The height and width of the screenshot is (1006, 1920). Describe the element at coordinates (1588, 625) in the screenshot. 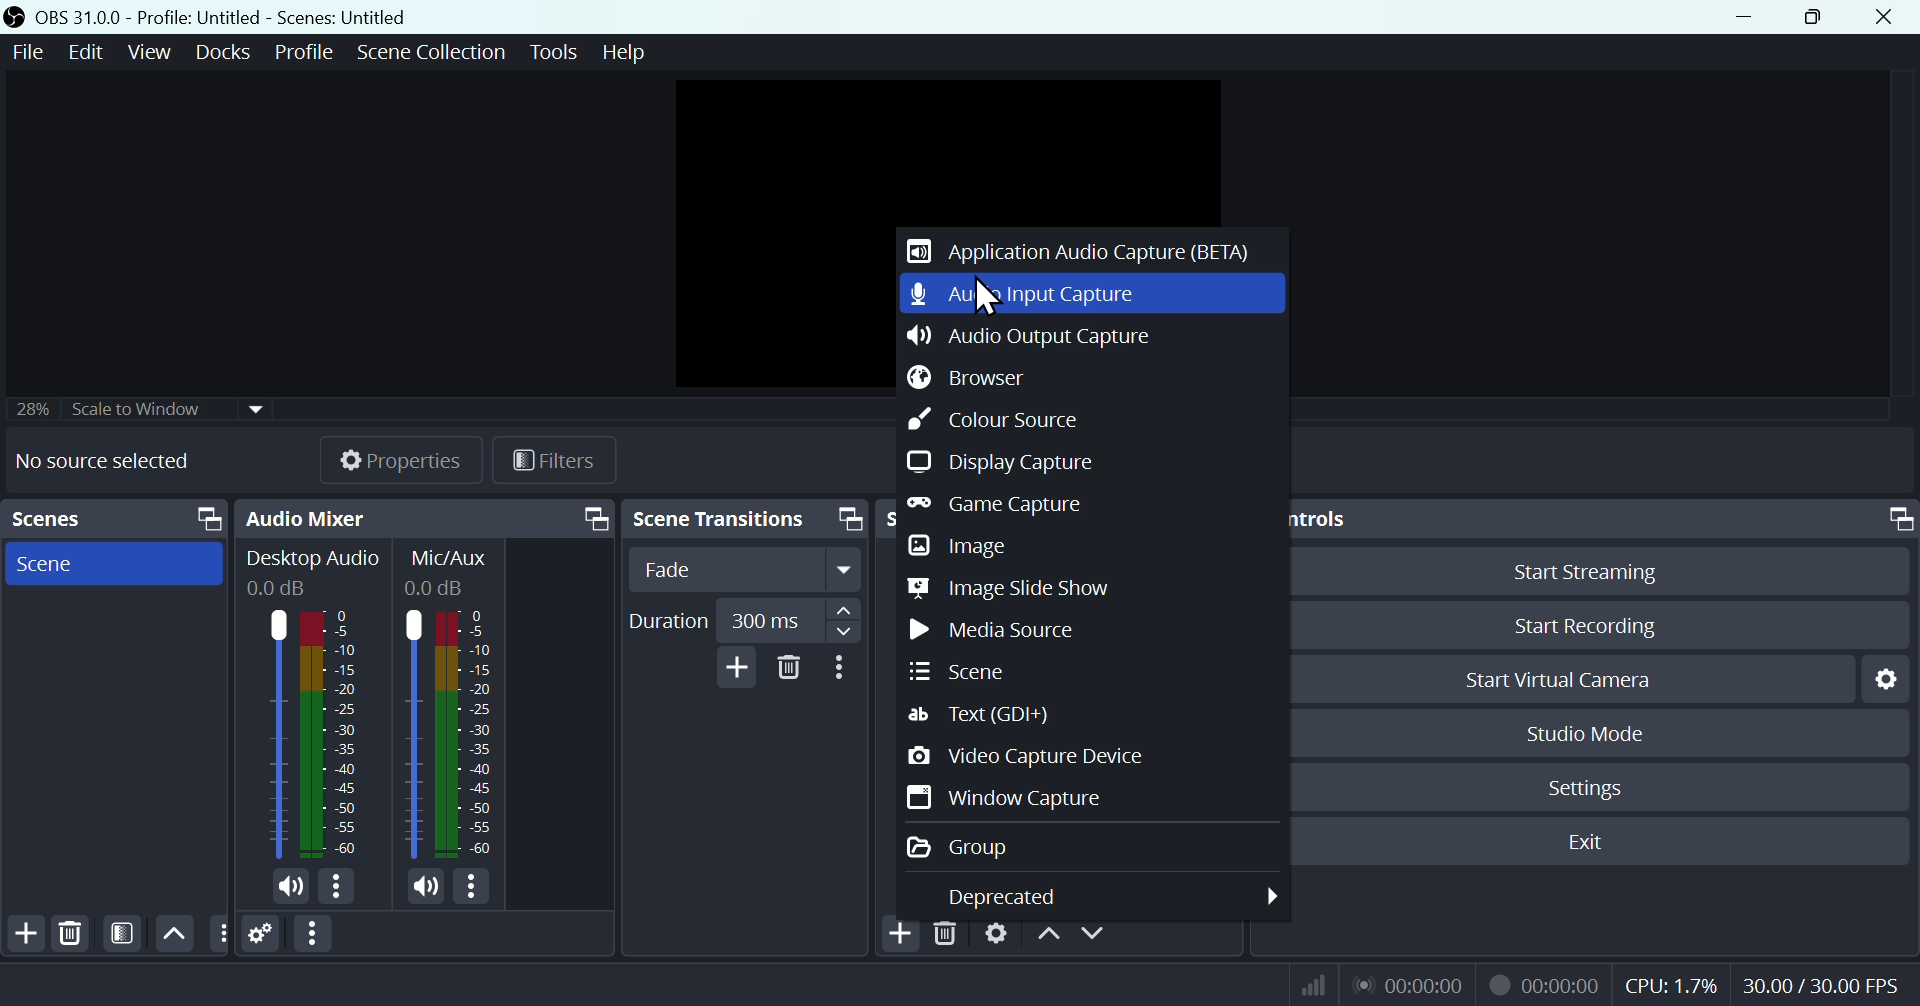

I see `Start recording` at that location.